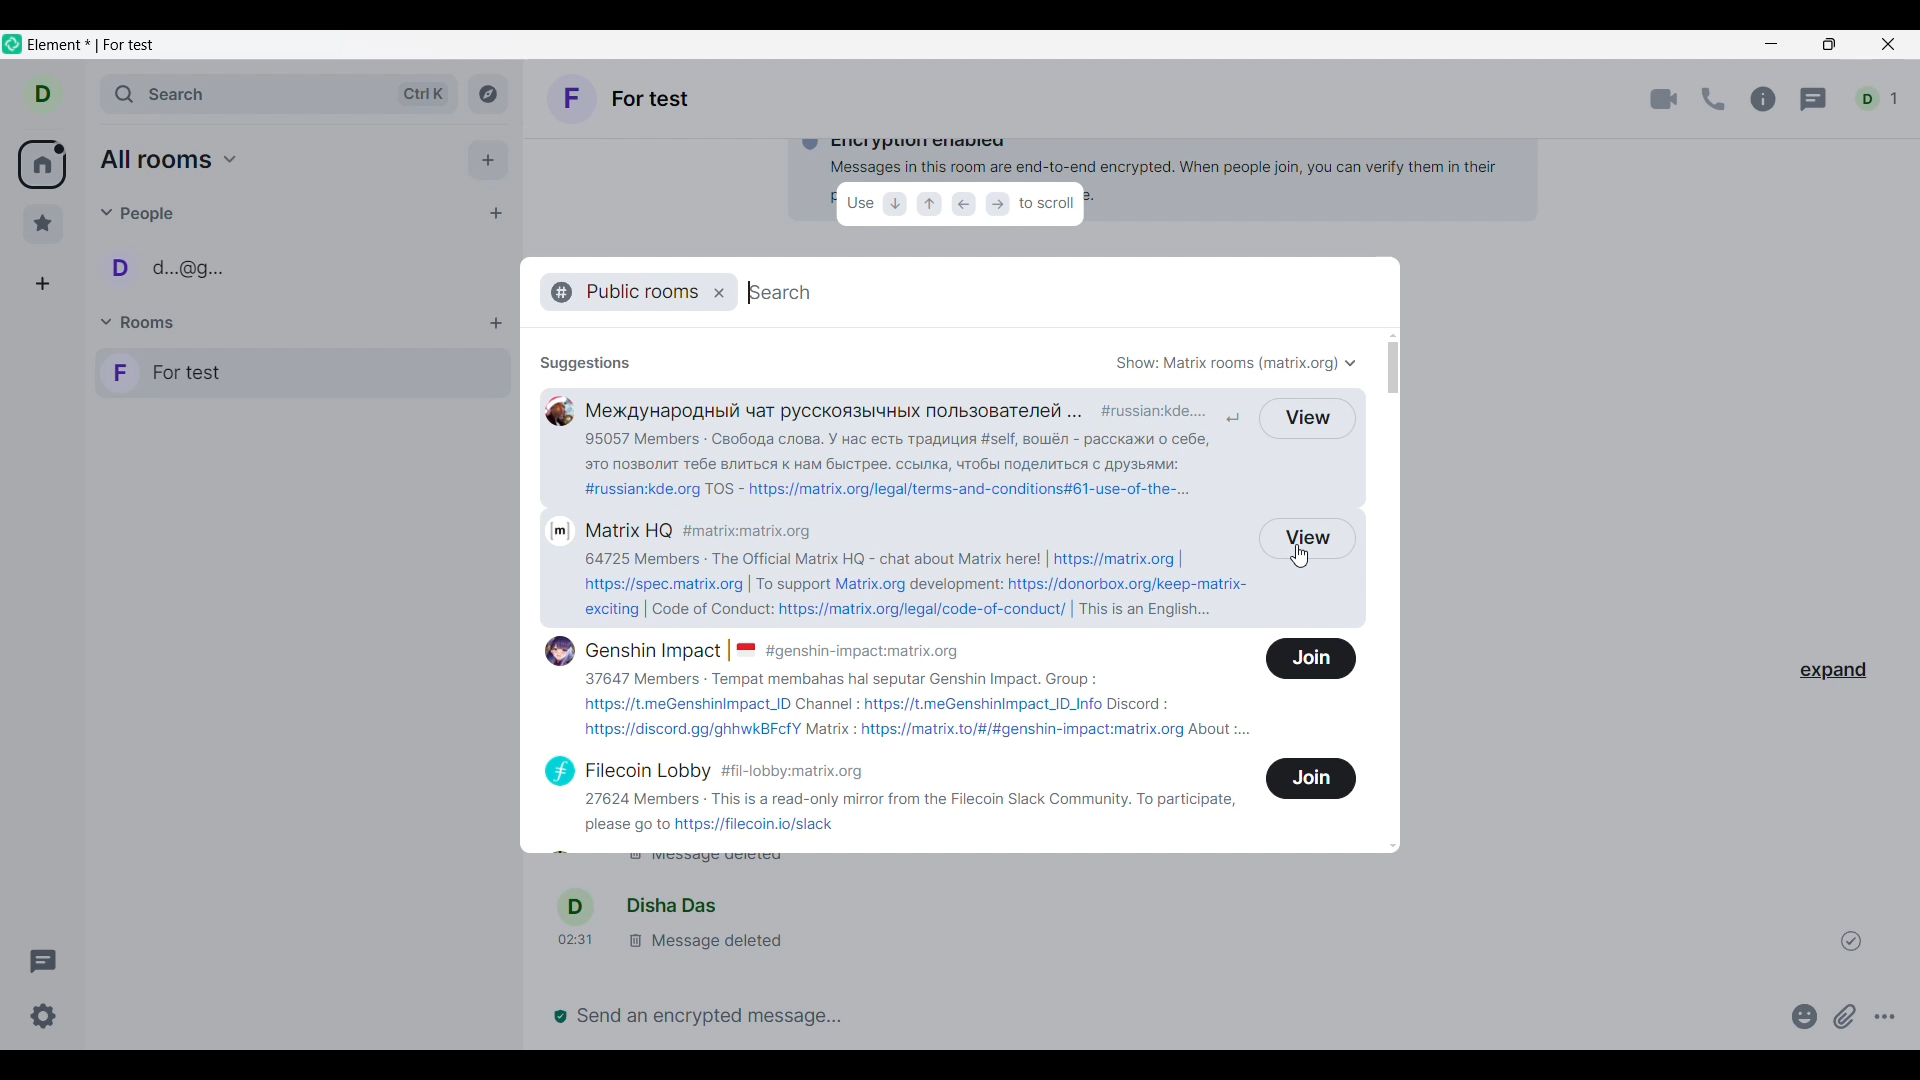 The width and height of the screenshot is (1920, 1080). Describe the element at coordinates (1888, 44) in the screenshot. I see `Close interface` at that location.